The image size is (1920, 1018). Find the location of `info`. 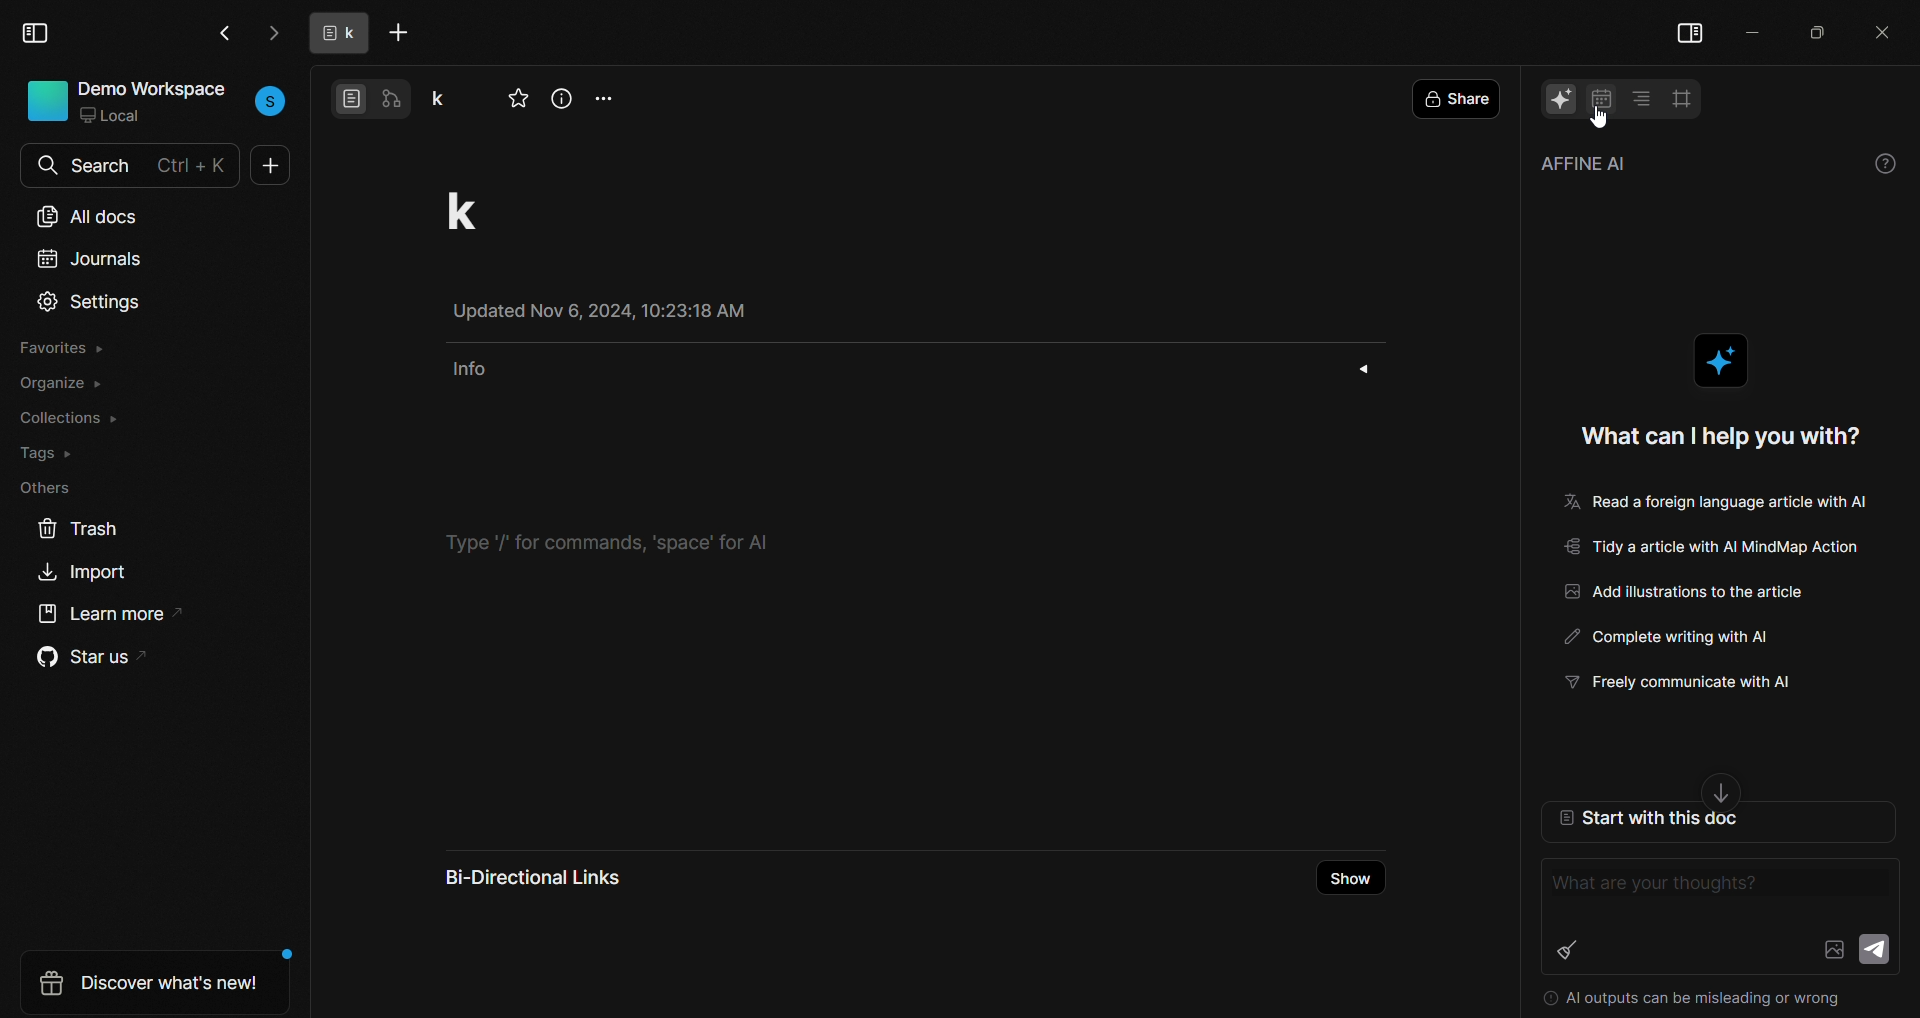

info is located at coordinates (907, 368).